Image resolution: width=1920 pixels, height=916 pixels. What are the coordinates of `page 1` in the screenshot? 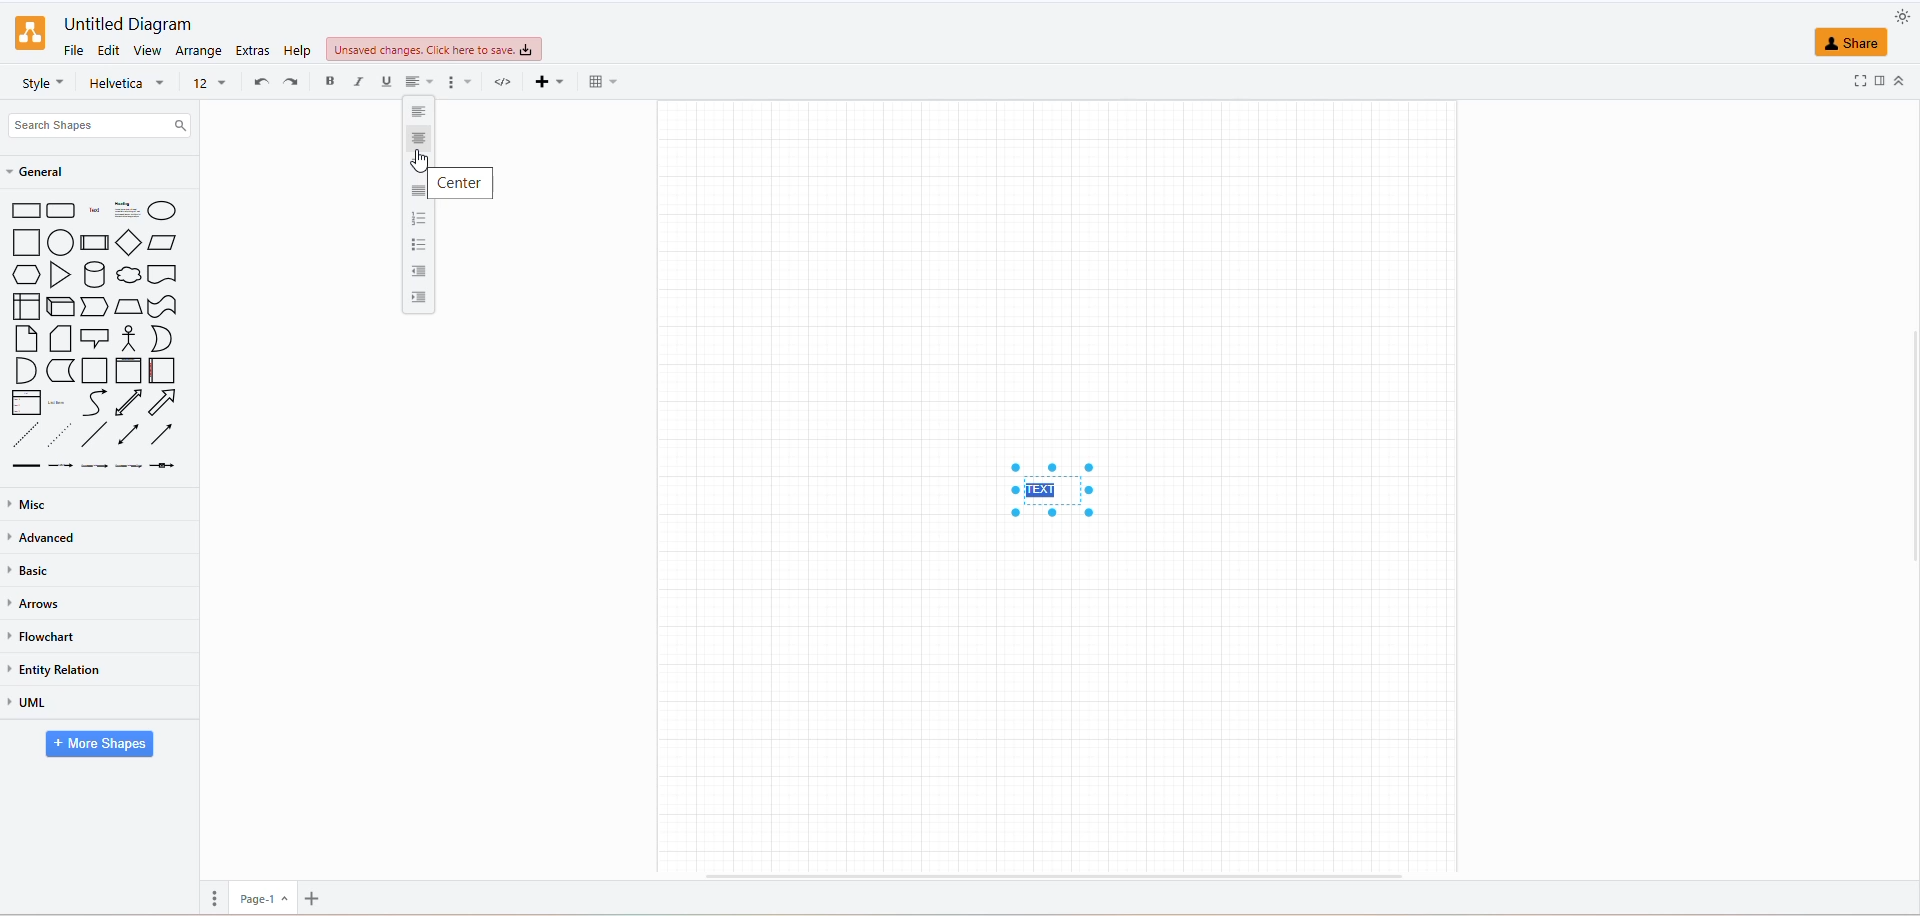 It's located at (261, 898).